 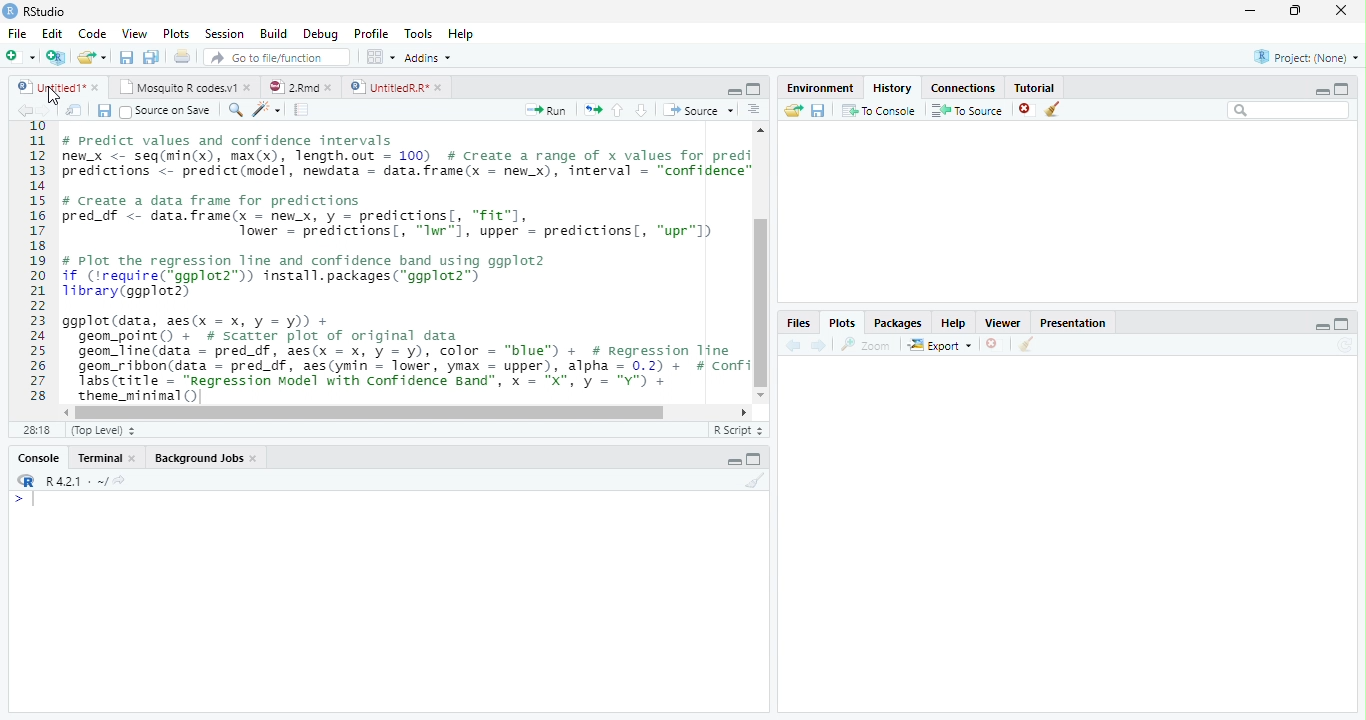 I want to click on Help, so click(x=462, y=35).